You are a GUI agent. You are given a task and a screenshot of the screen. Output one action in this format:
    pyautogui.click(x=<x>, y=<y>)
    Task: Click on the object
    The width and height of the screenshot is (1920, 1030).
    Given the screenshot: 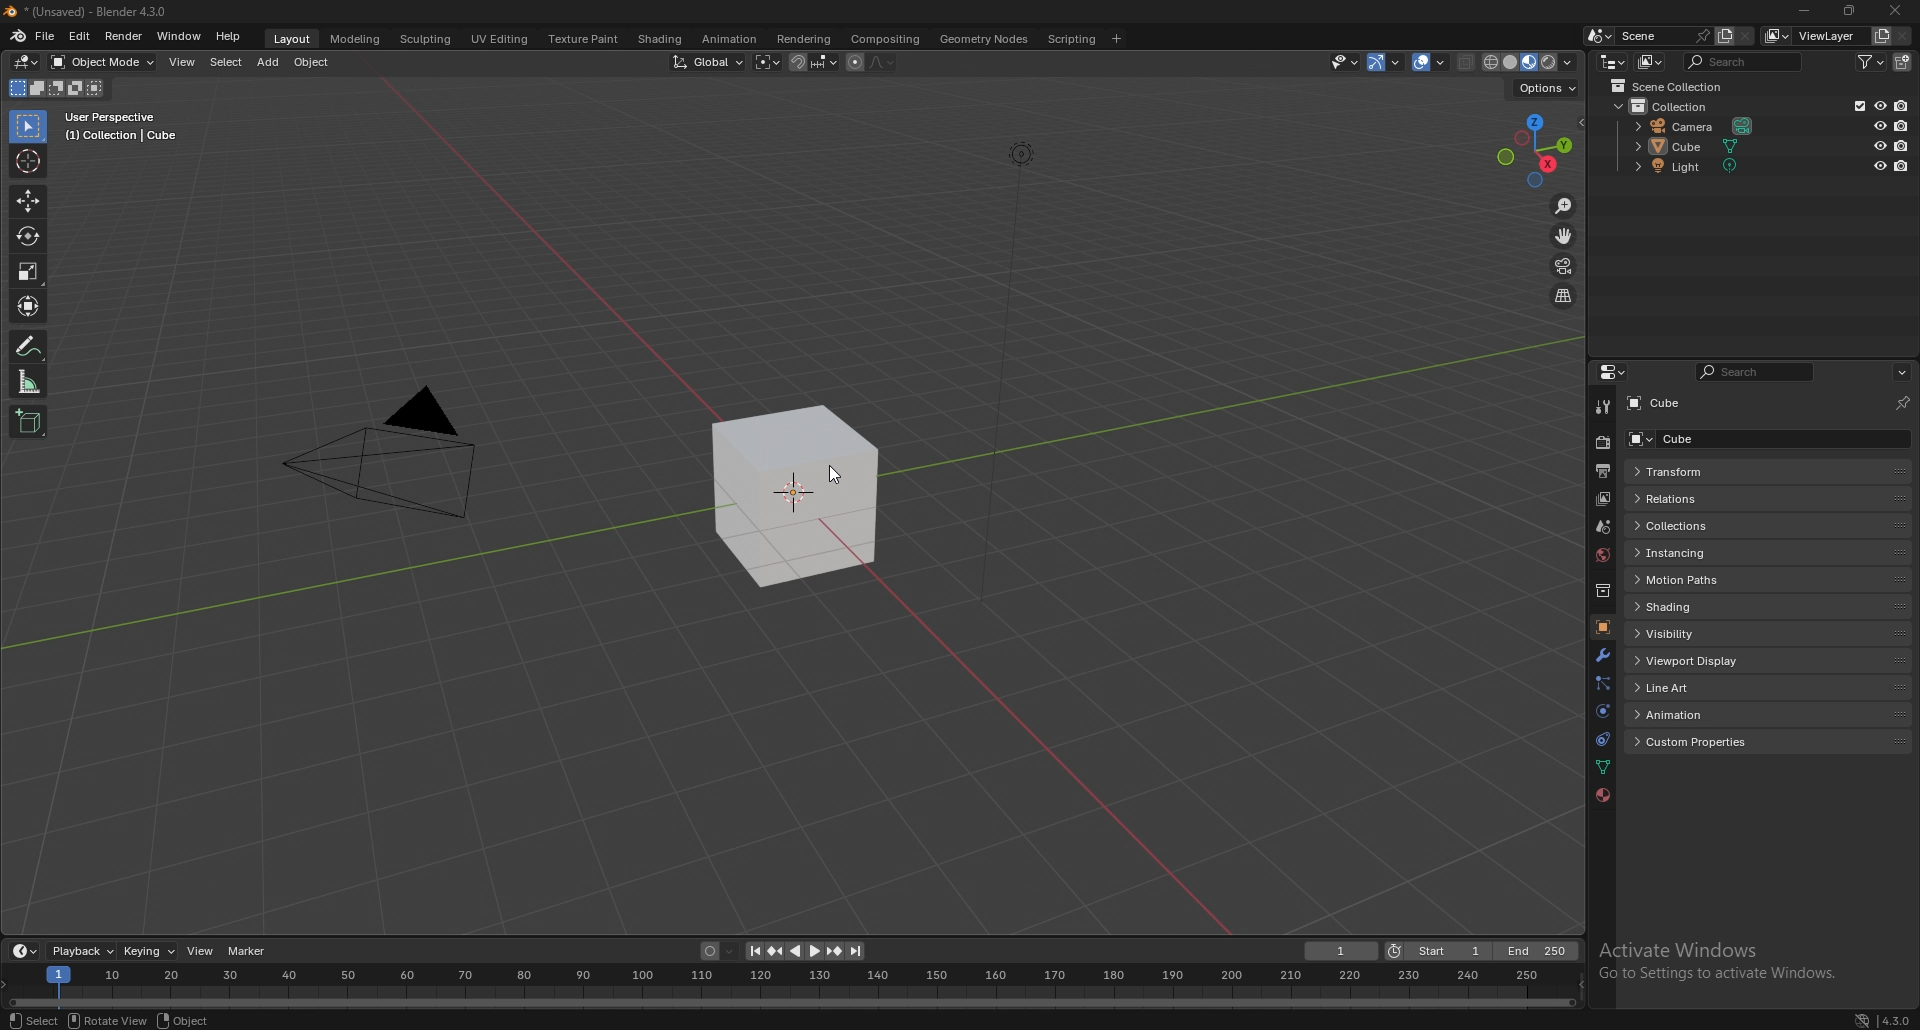 What is the action you would take?
    pyautogui.click(x=187, y=1020)
    